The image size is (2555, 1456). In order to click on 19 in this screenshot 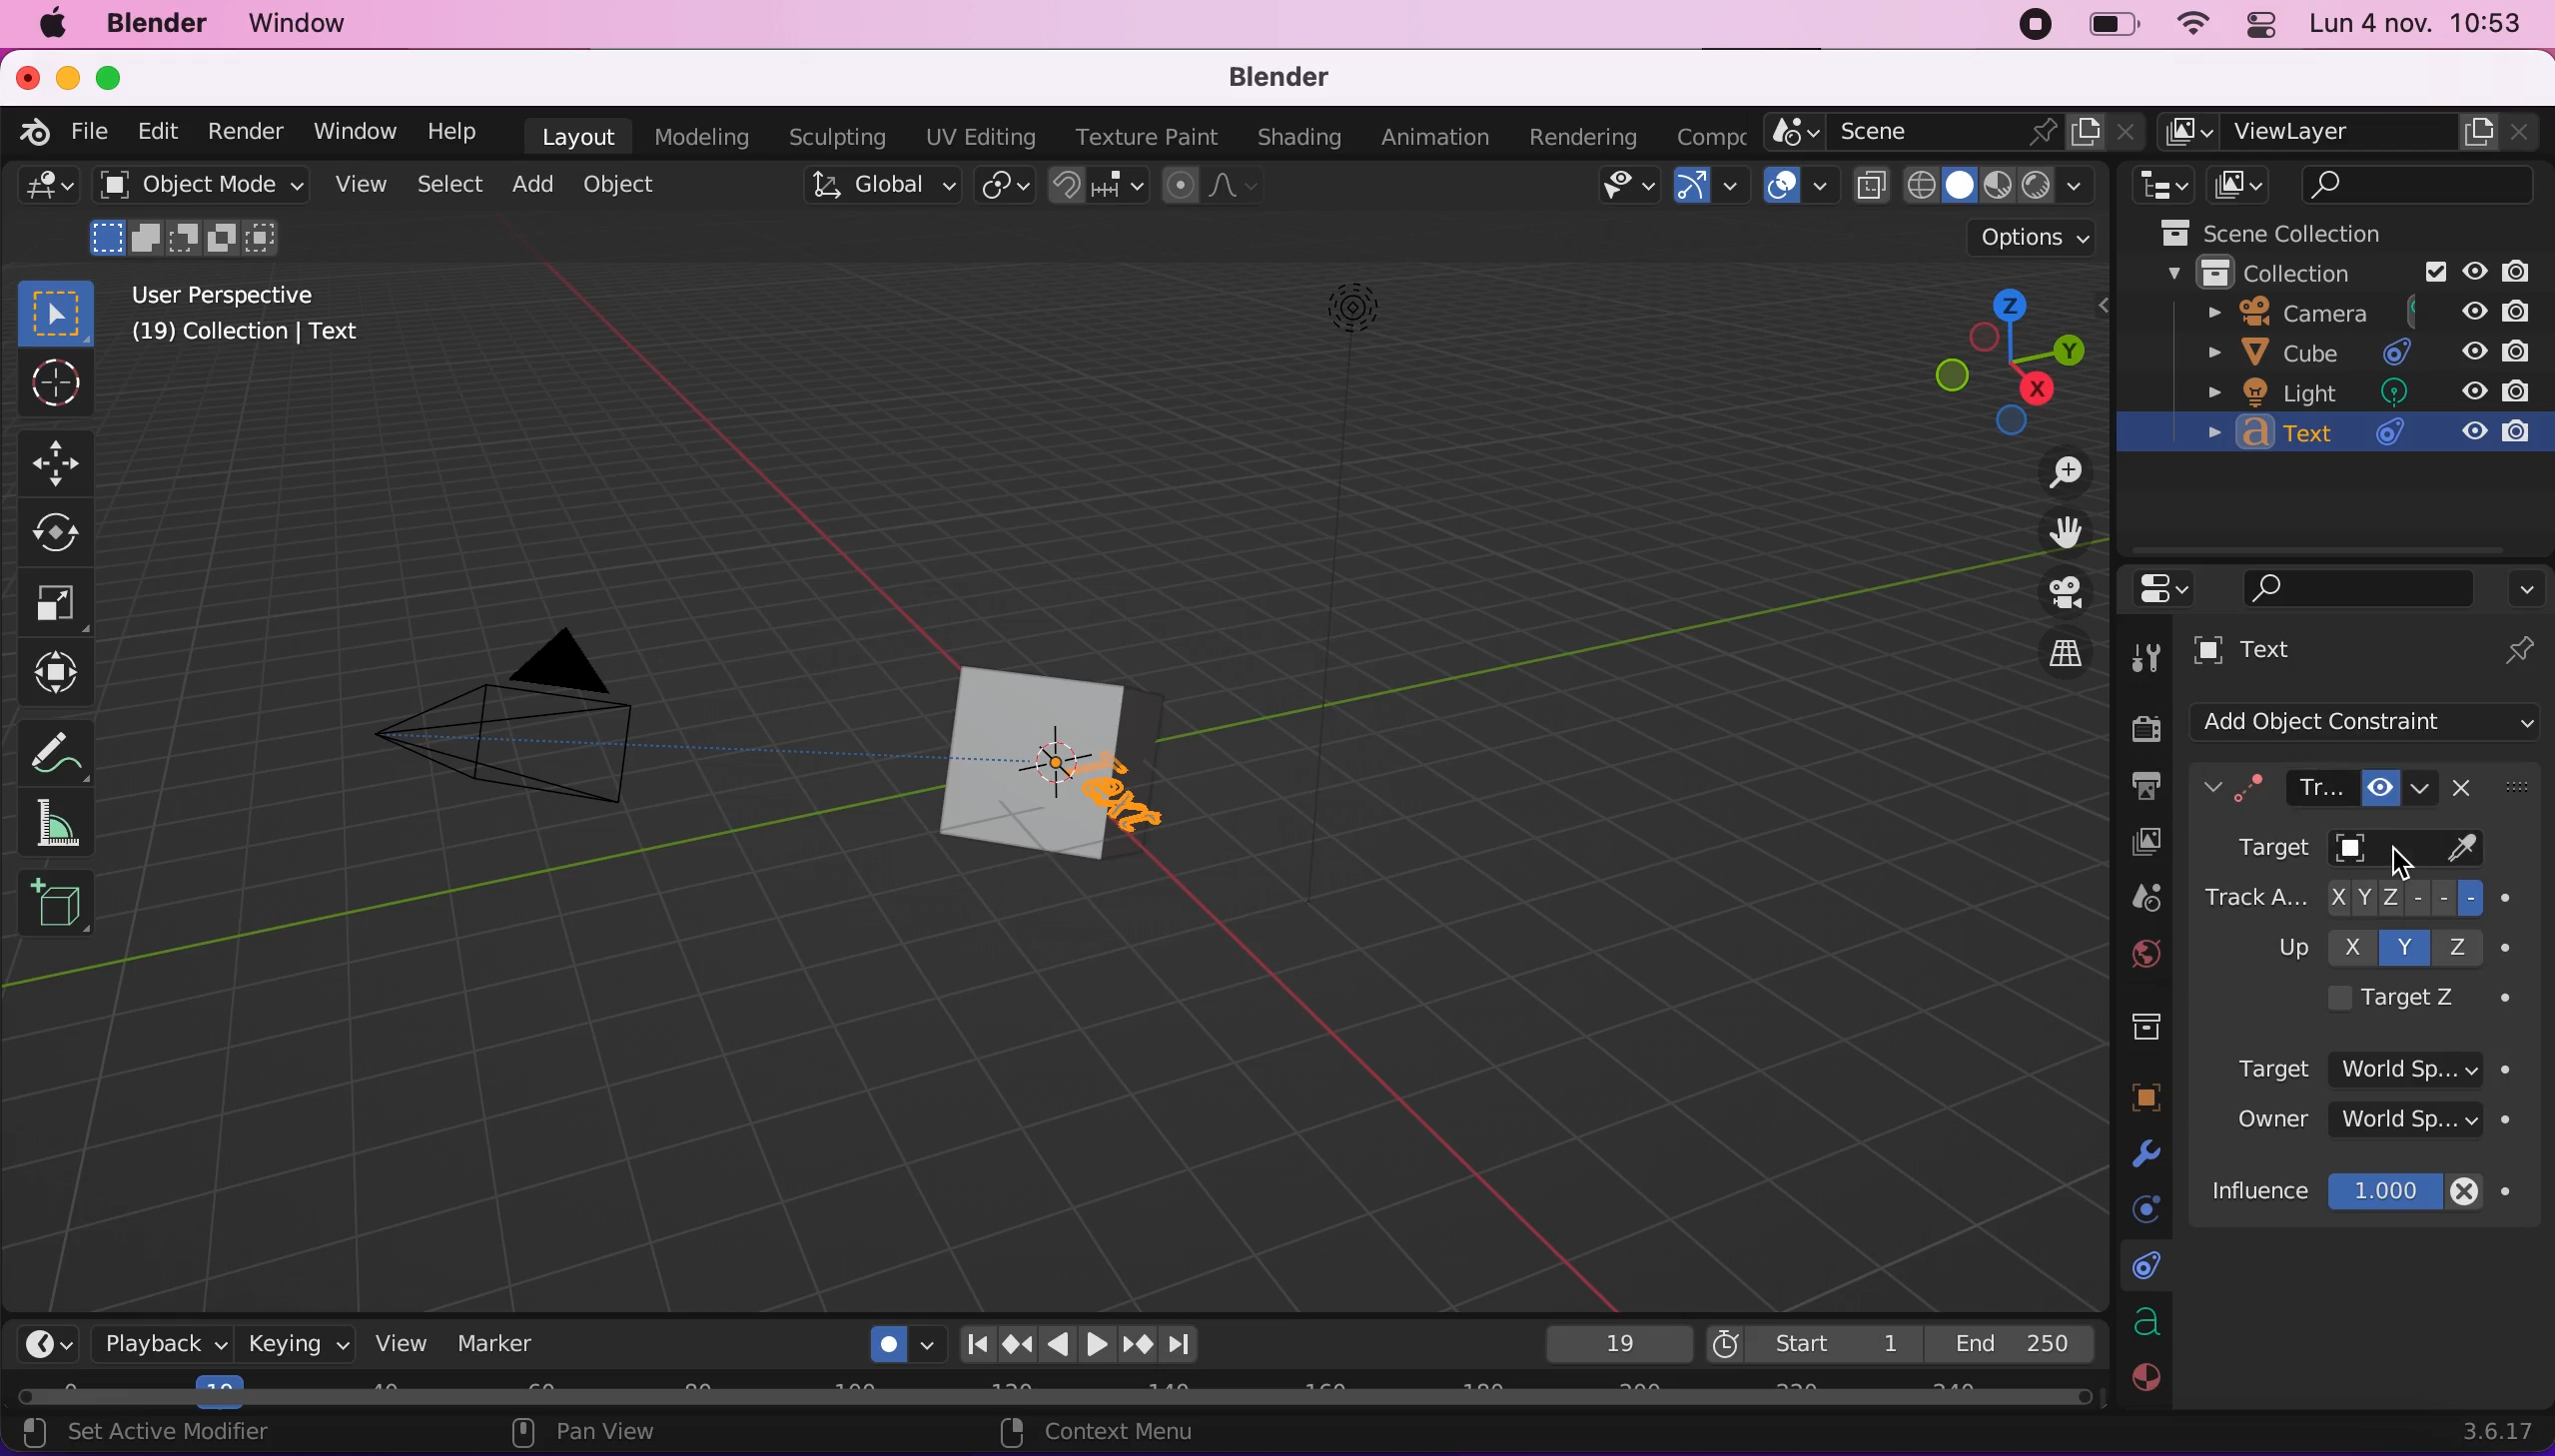, I will do `click(1607, 1344)`.